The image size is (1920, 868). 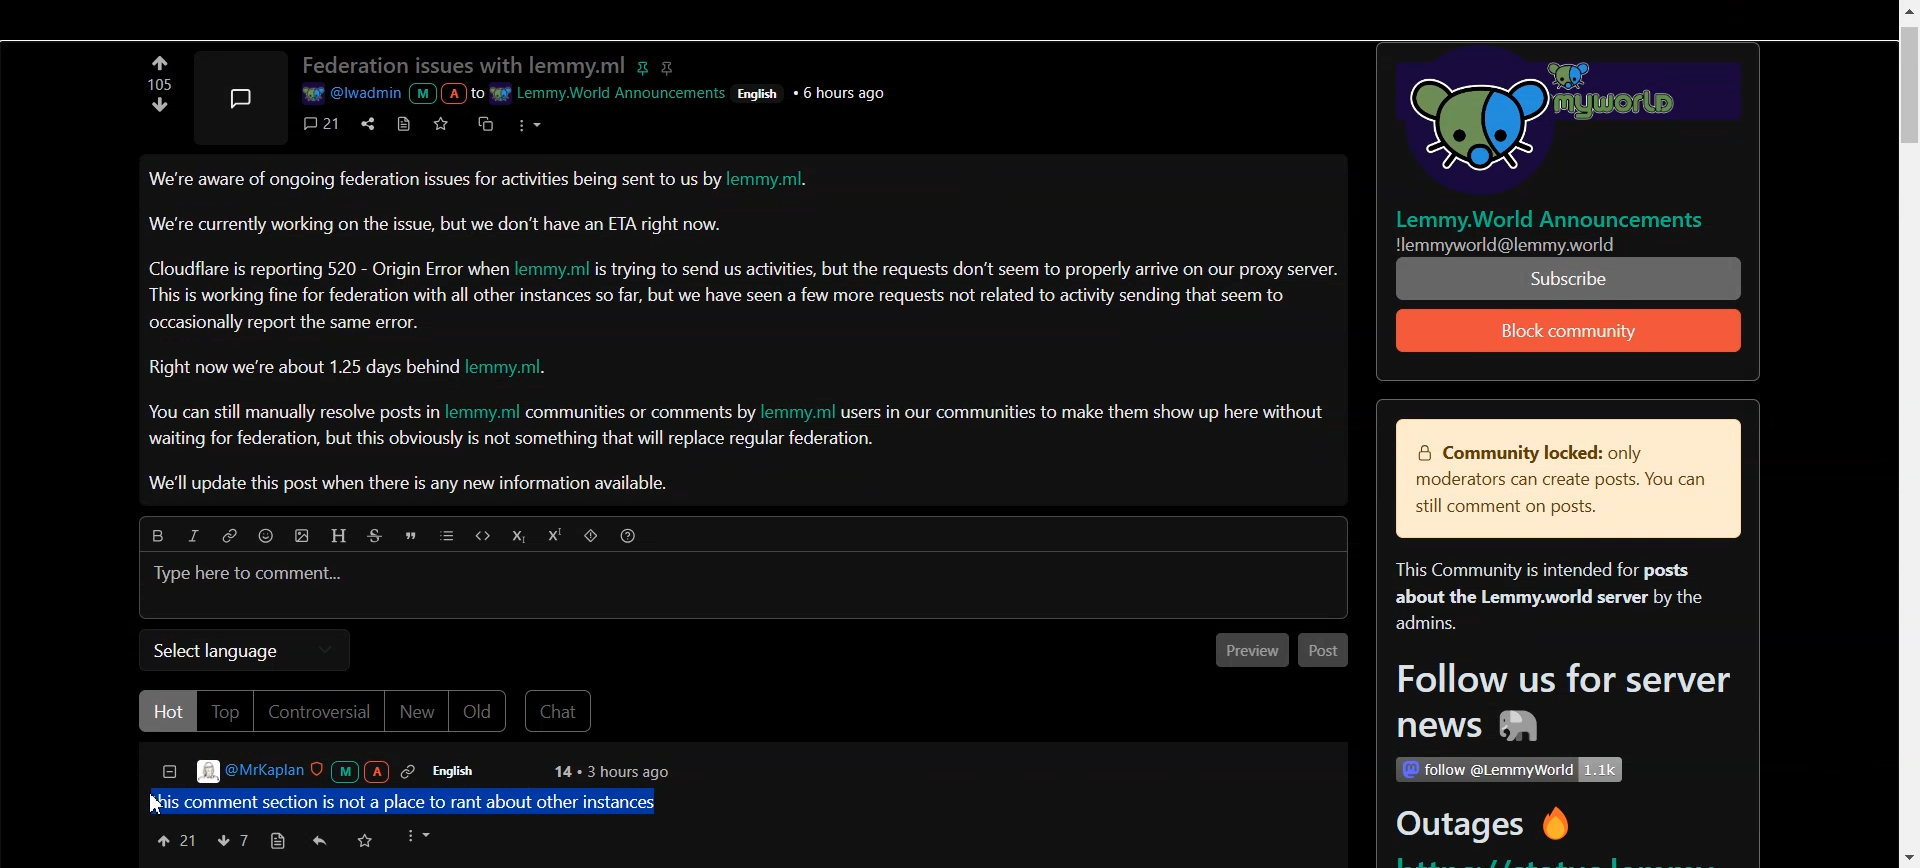 What do you see at coordinates (251, 575) in the screenshot?
I see `Type here to comment...` at bounding box center [251, 575].